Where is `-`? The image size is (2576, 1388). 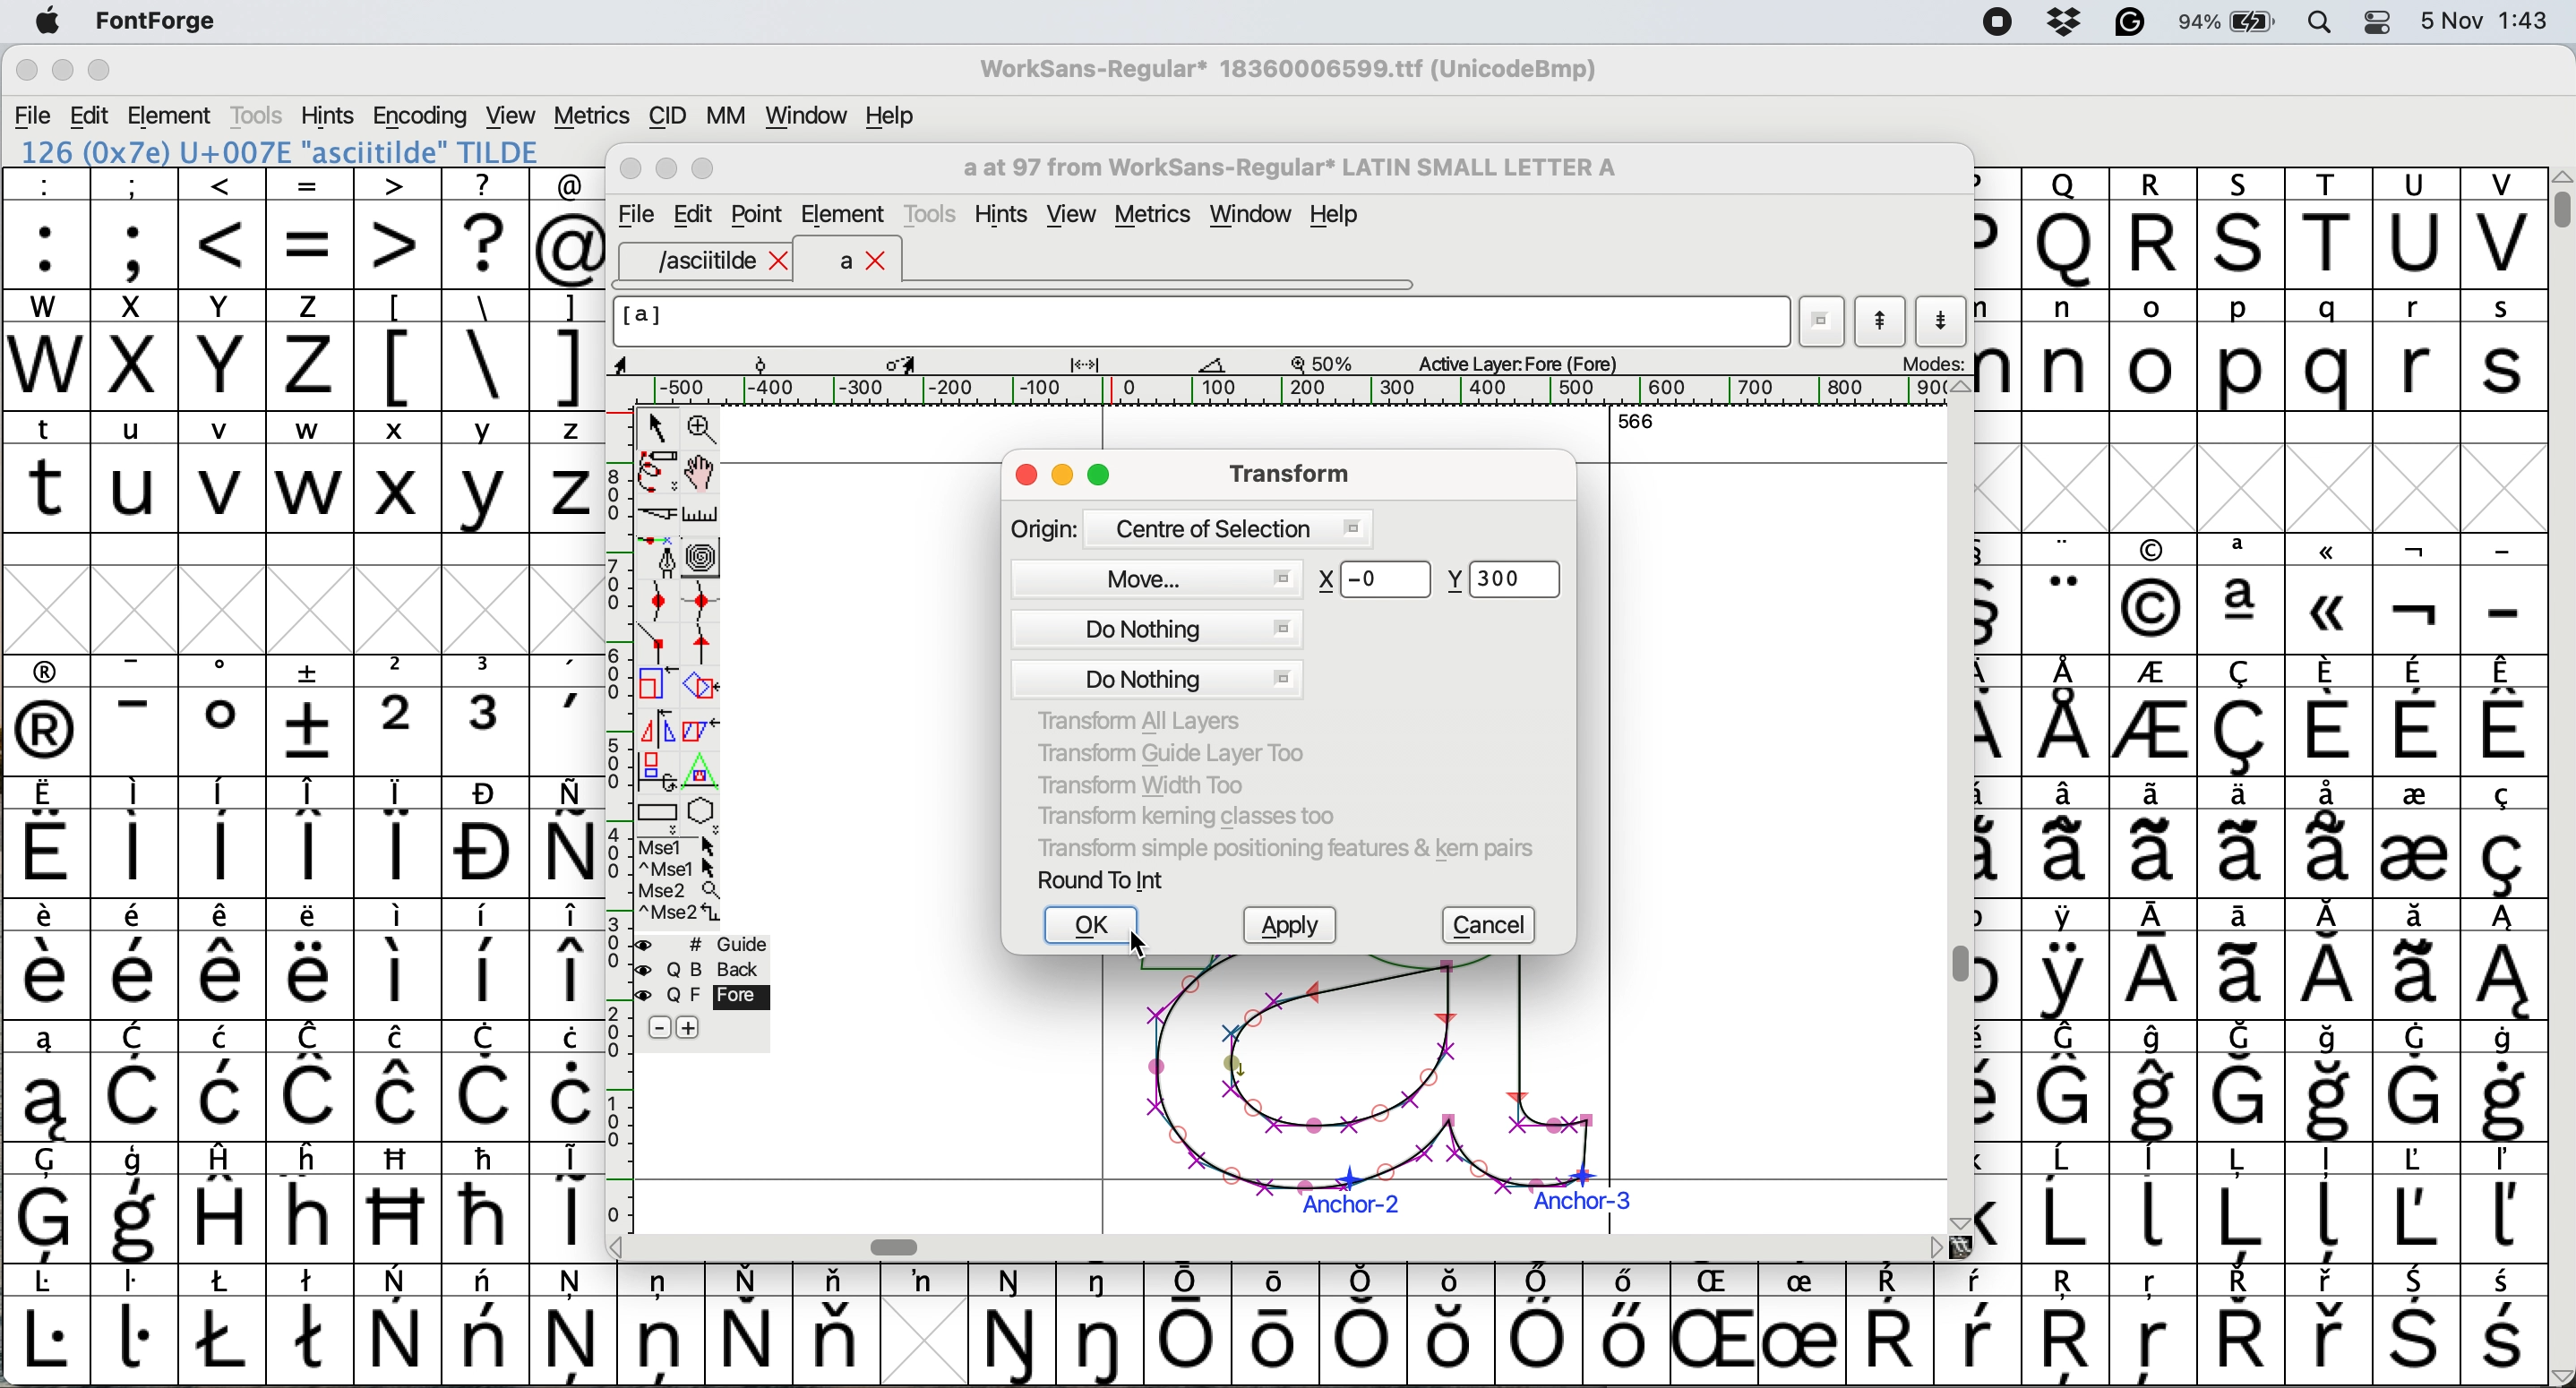
- is located at coordinates (2504, 596).